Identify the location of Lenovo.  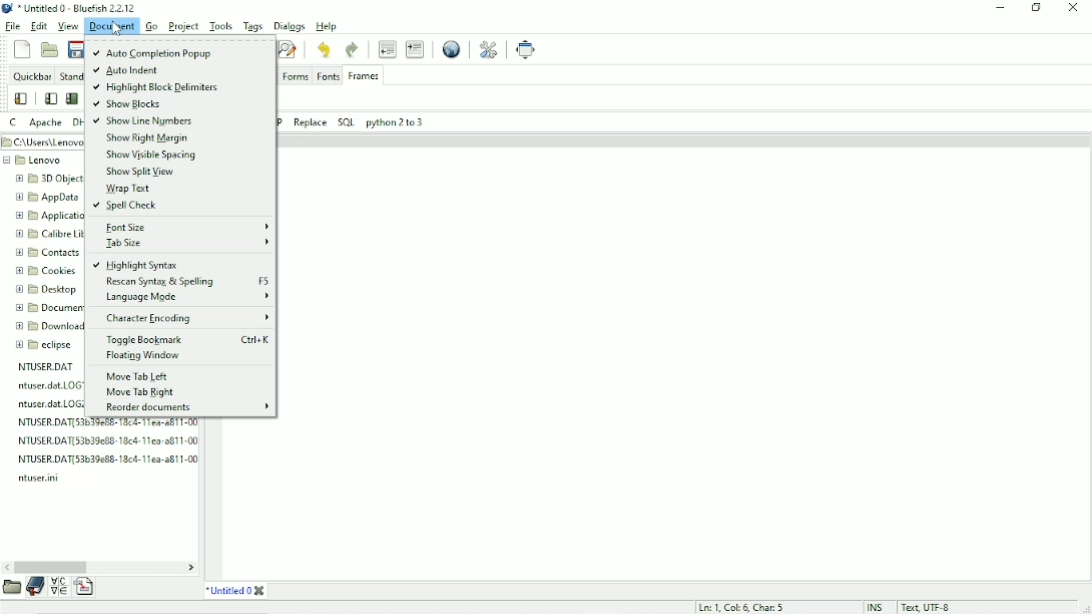
(36, 161).